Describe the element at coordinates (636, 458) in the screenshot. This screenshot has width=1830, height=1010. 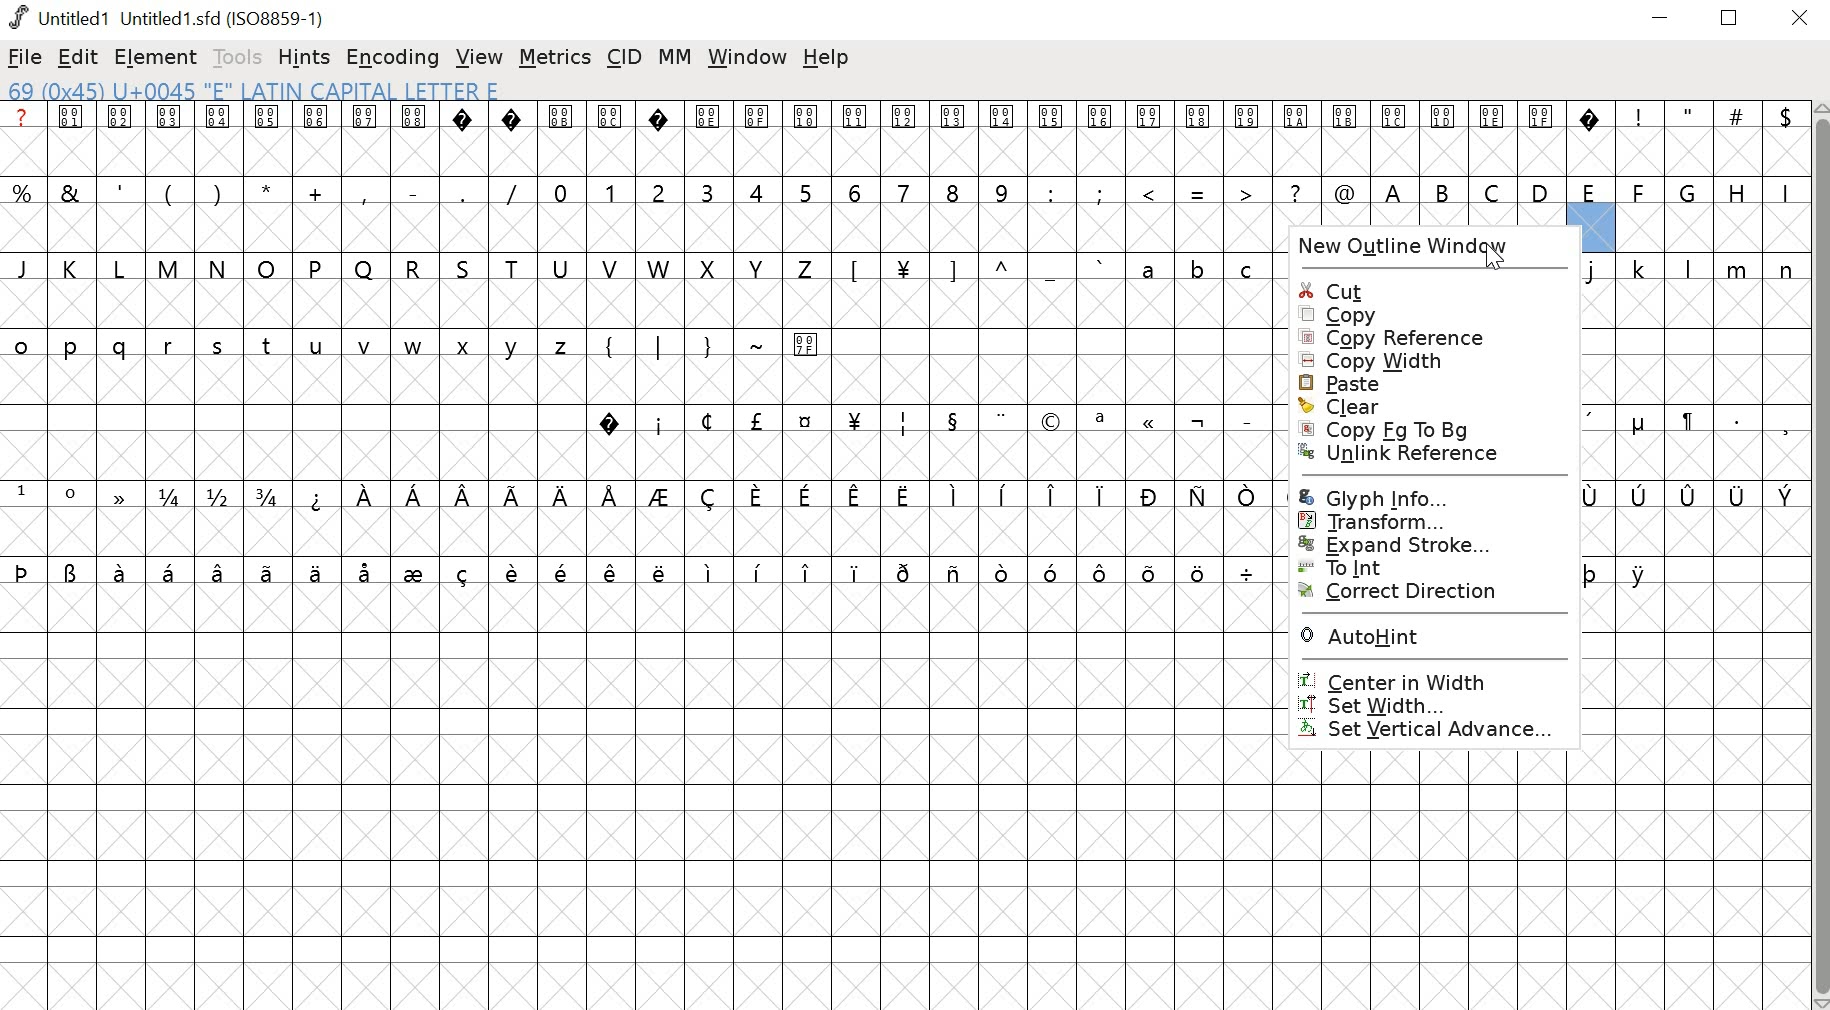
I see `empty cells` at that location.